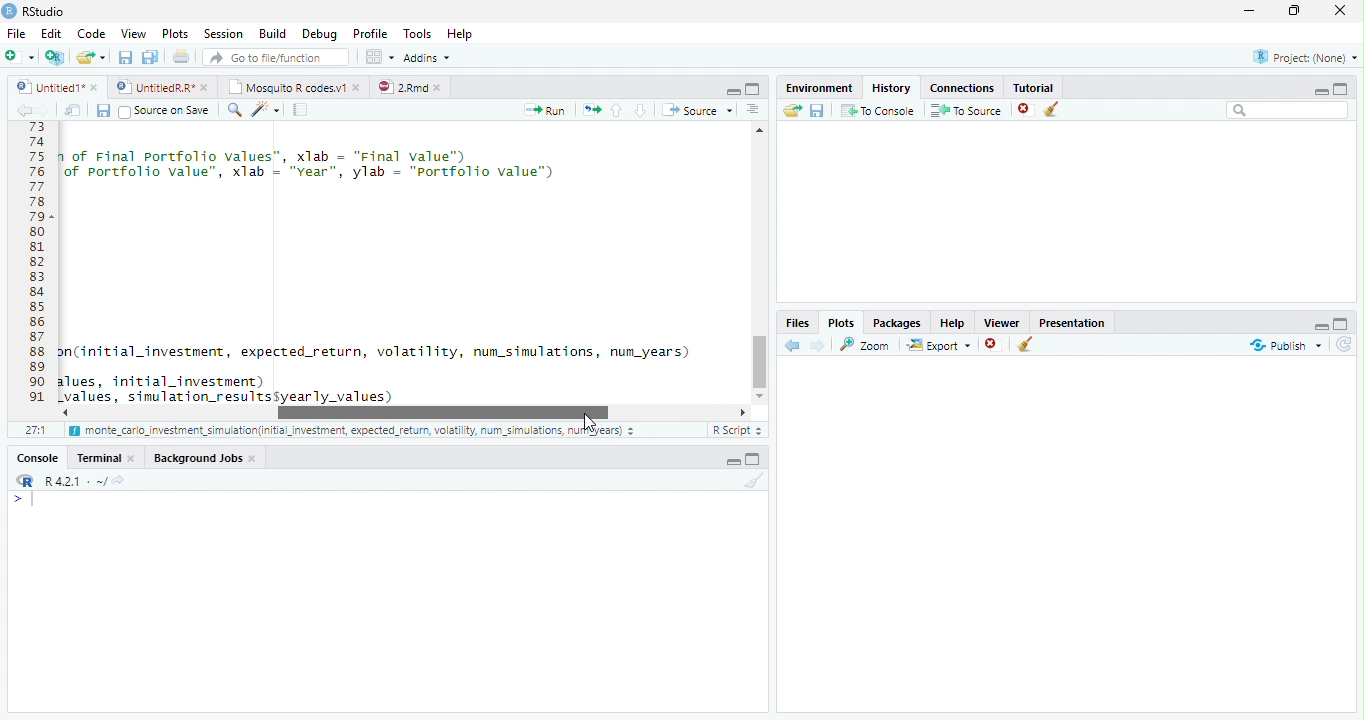 The width and height of the screenshot is (1364, 720). Describe the element at coordinates (222, 33) in the screenshot. I see `Session` at that location.